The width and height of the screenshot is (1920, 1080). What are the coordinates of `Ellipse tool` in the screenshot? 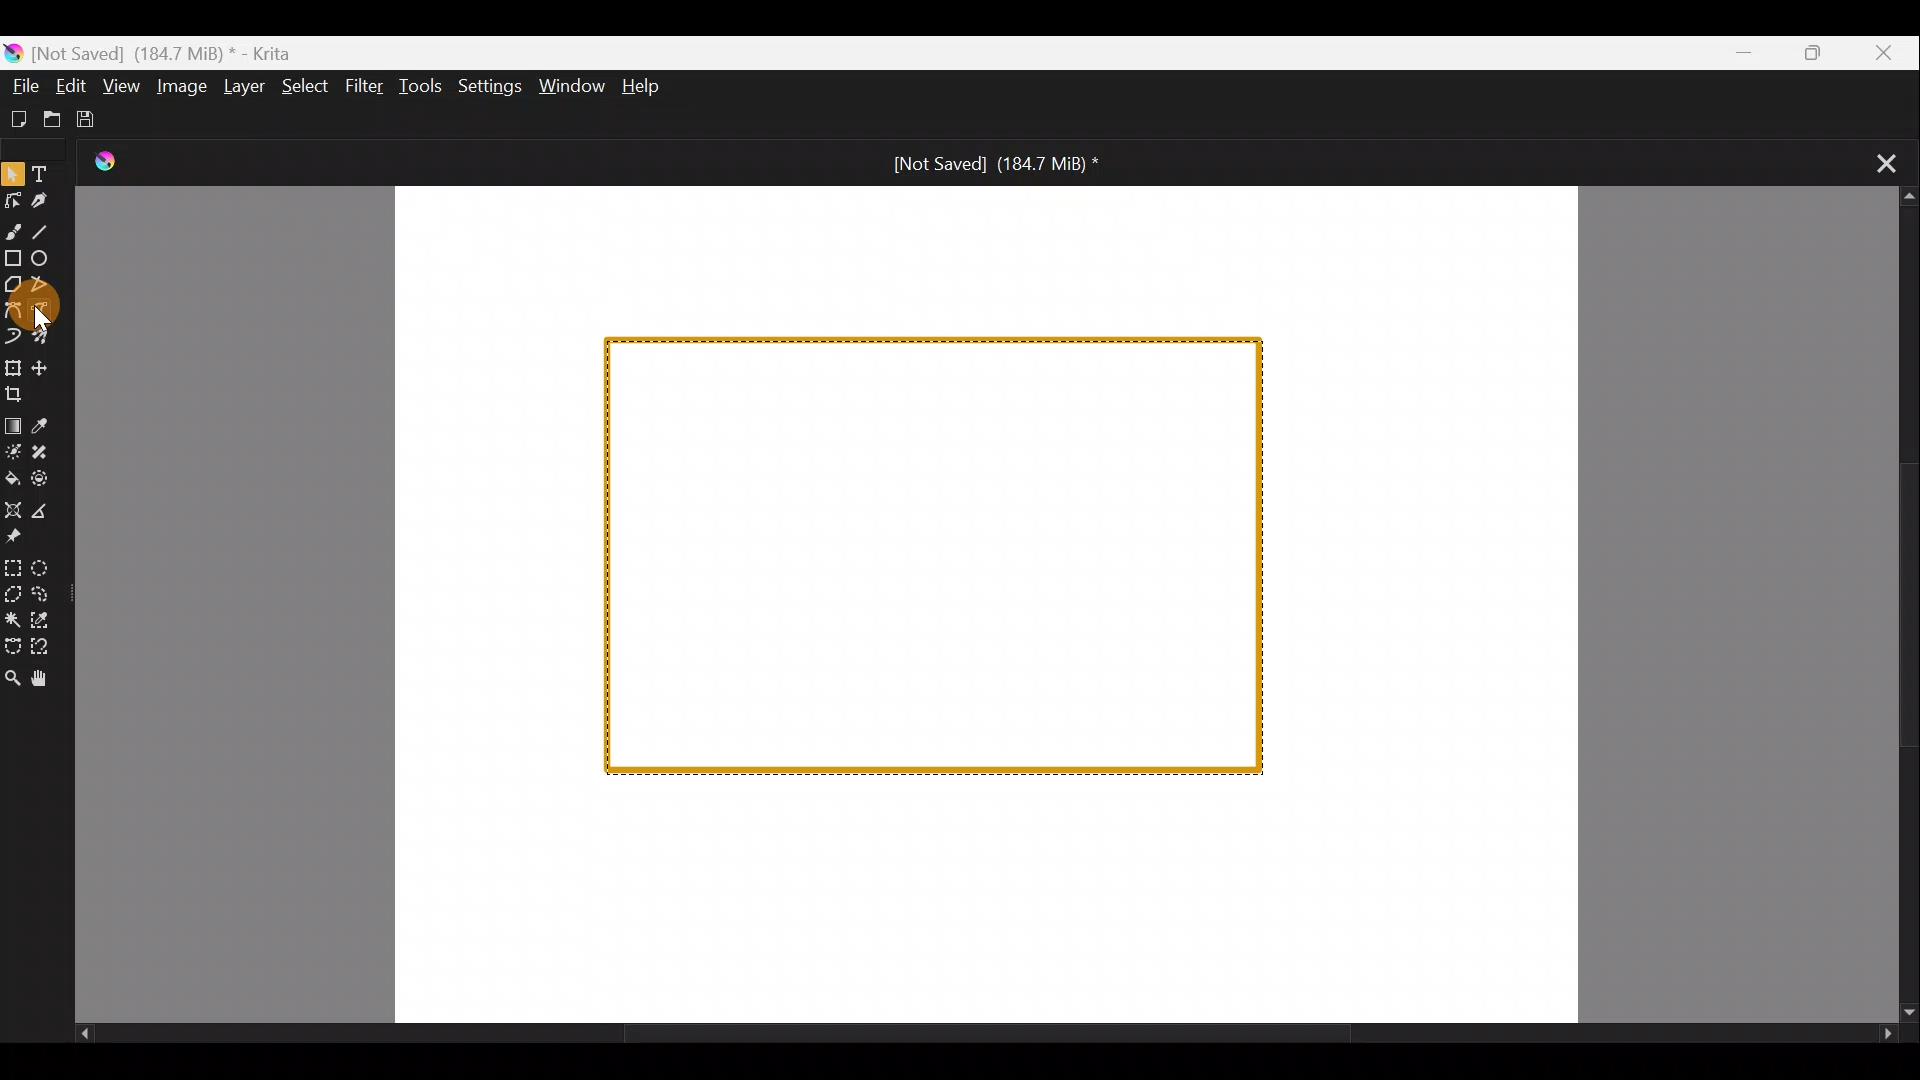 It's located at (49, 260).